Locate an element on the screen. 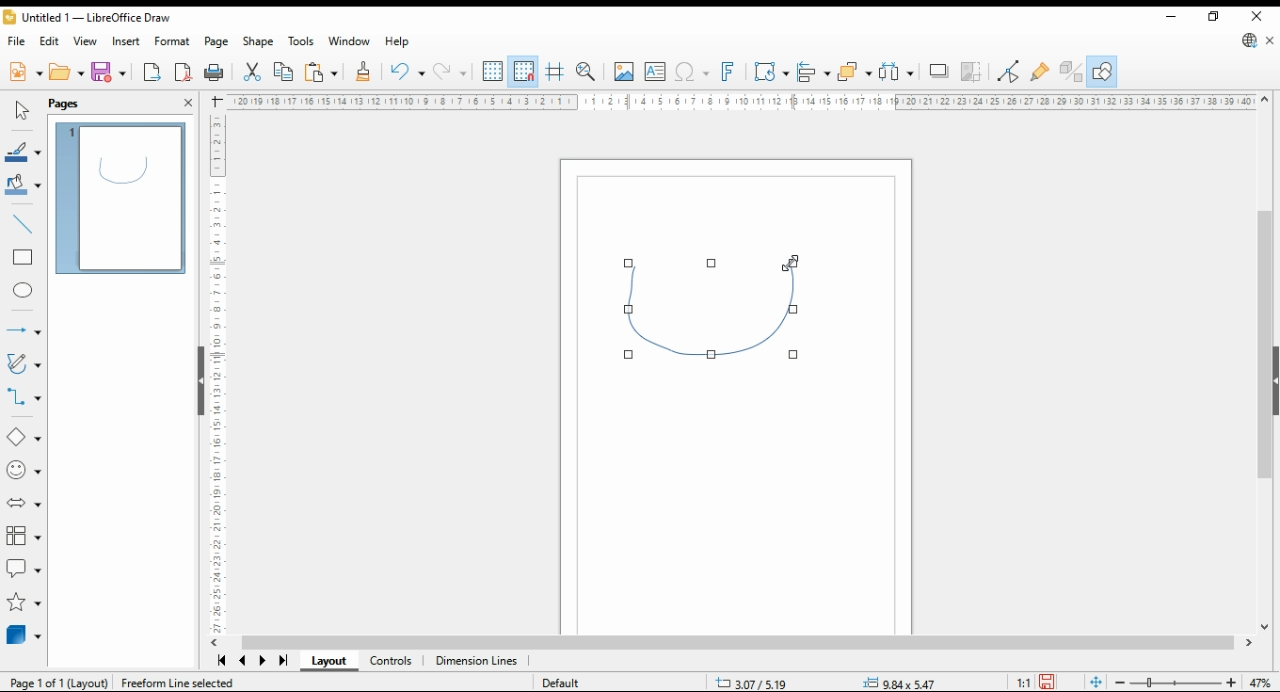 The width and height of the screenshot is (1280, 692). page 1 is located at coordinates (119, 199).